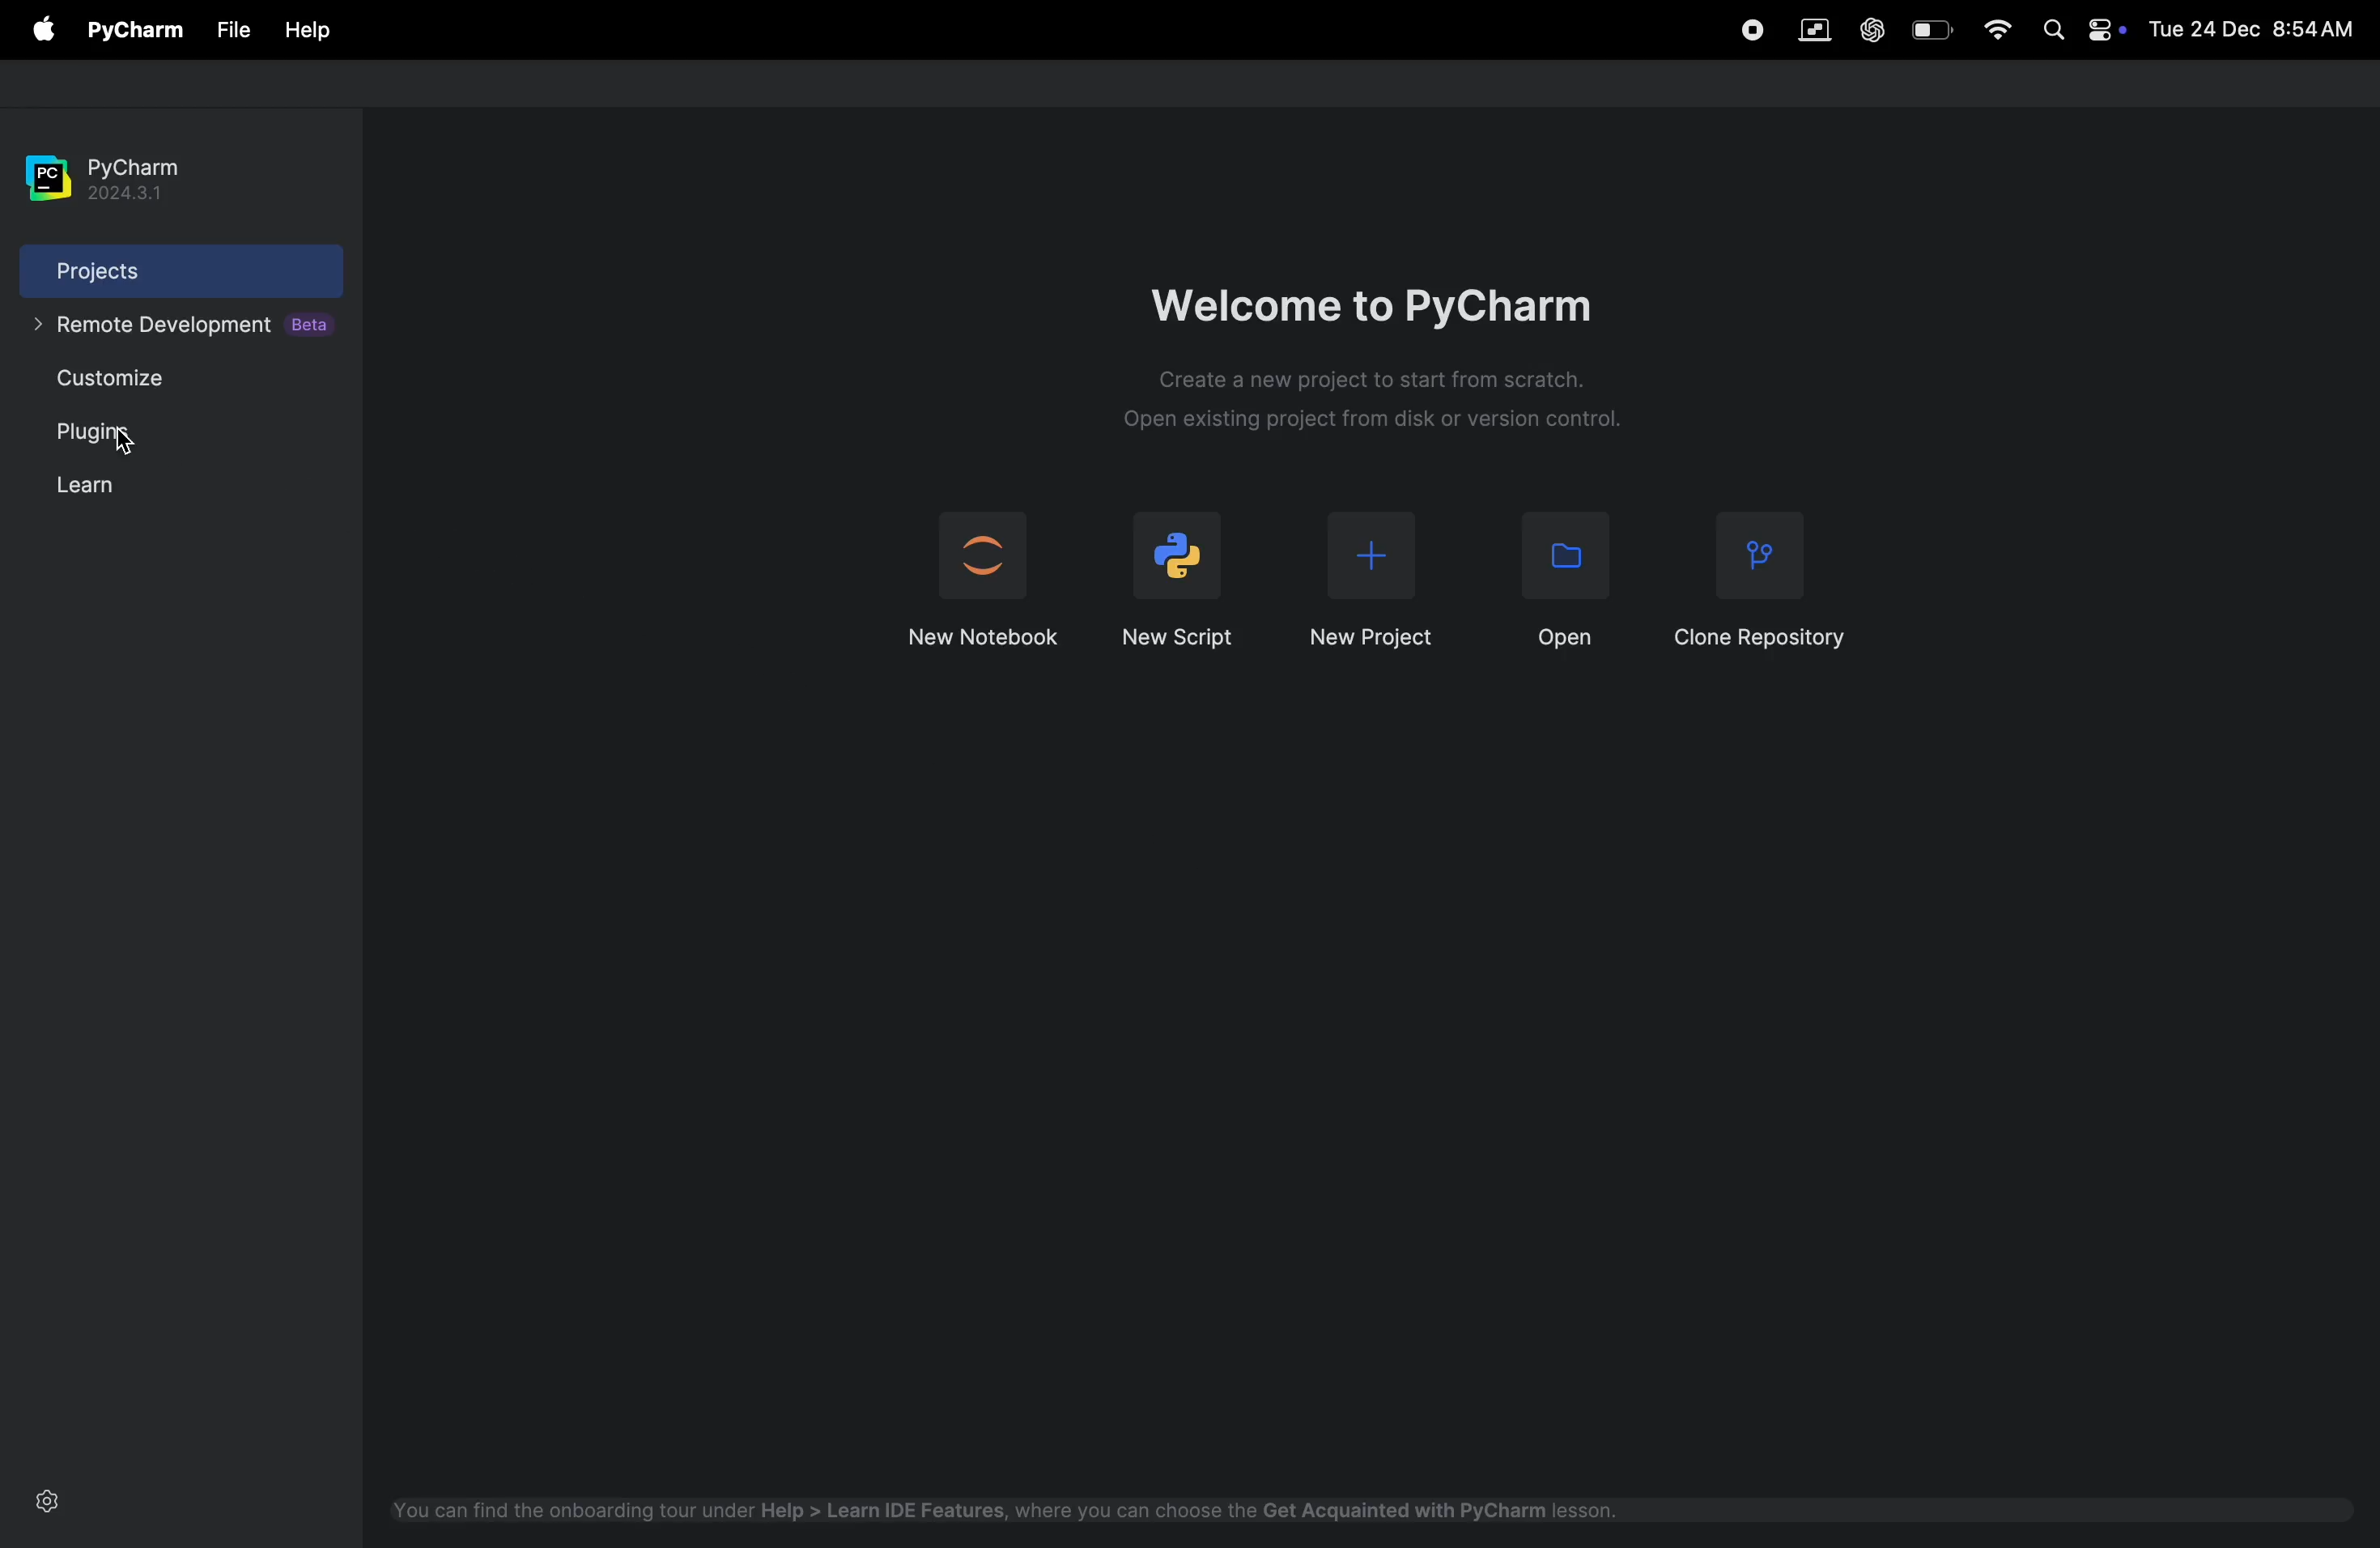 The height and width of the screenshot is (1548, 2380). Describe the element at coordinates (41, 27) in the screenshot. I see `apple menu` at that location.